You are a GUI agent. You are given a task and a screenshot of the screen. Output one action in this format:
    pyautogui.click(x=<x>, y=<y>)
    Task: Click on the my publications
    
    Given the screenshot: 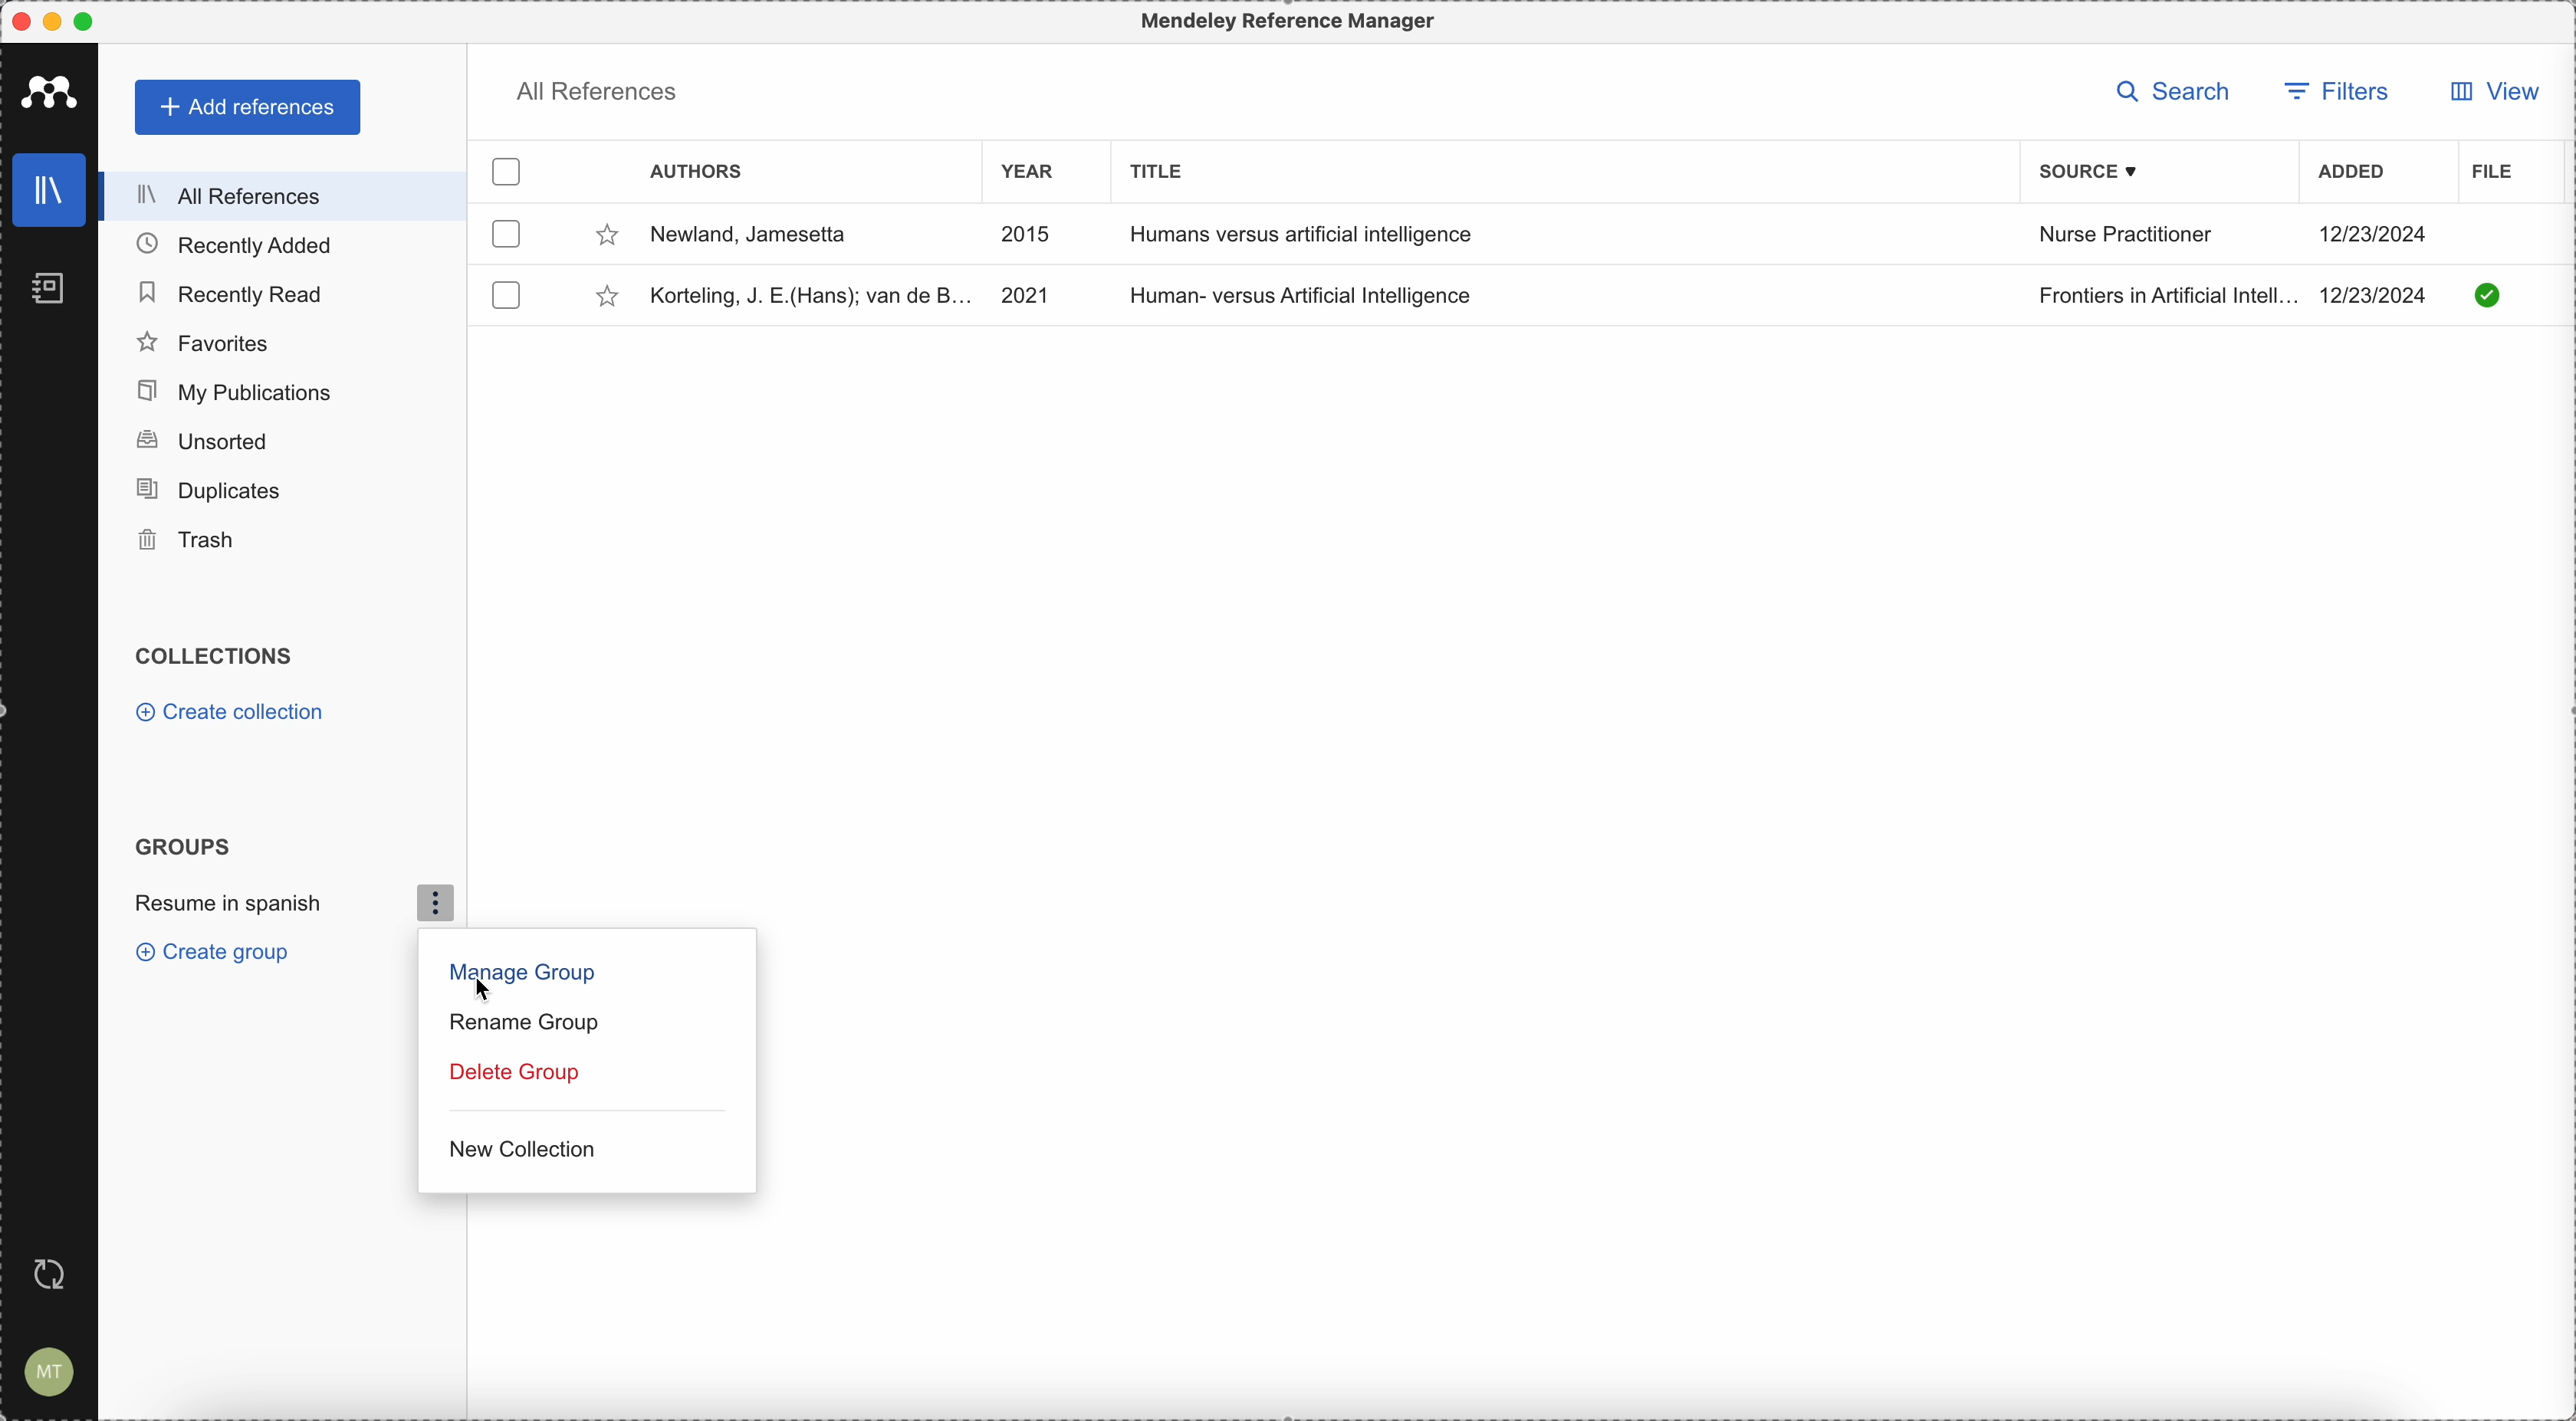 What is the action you would take?
    pyautogui.click(x=240, y=387)
    